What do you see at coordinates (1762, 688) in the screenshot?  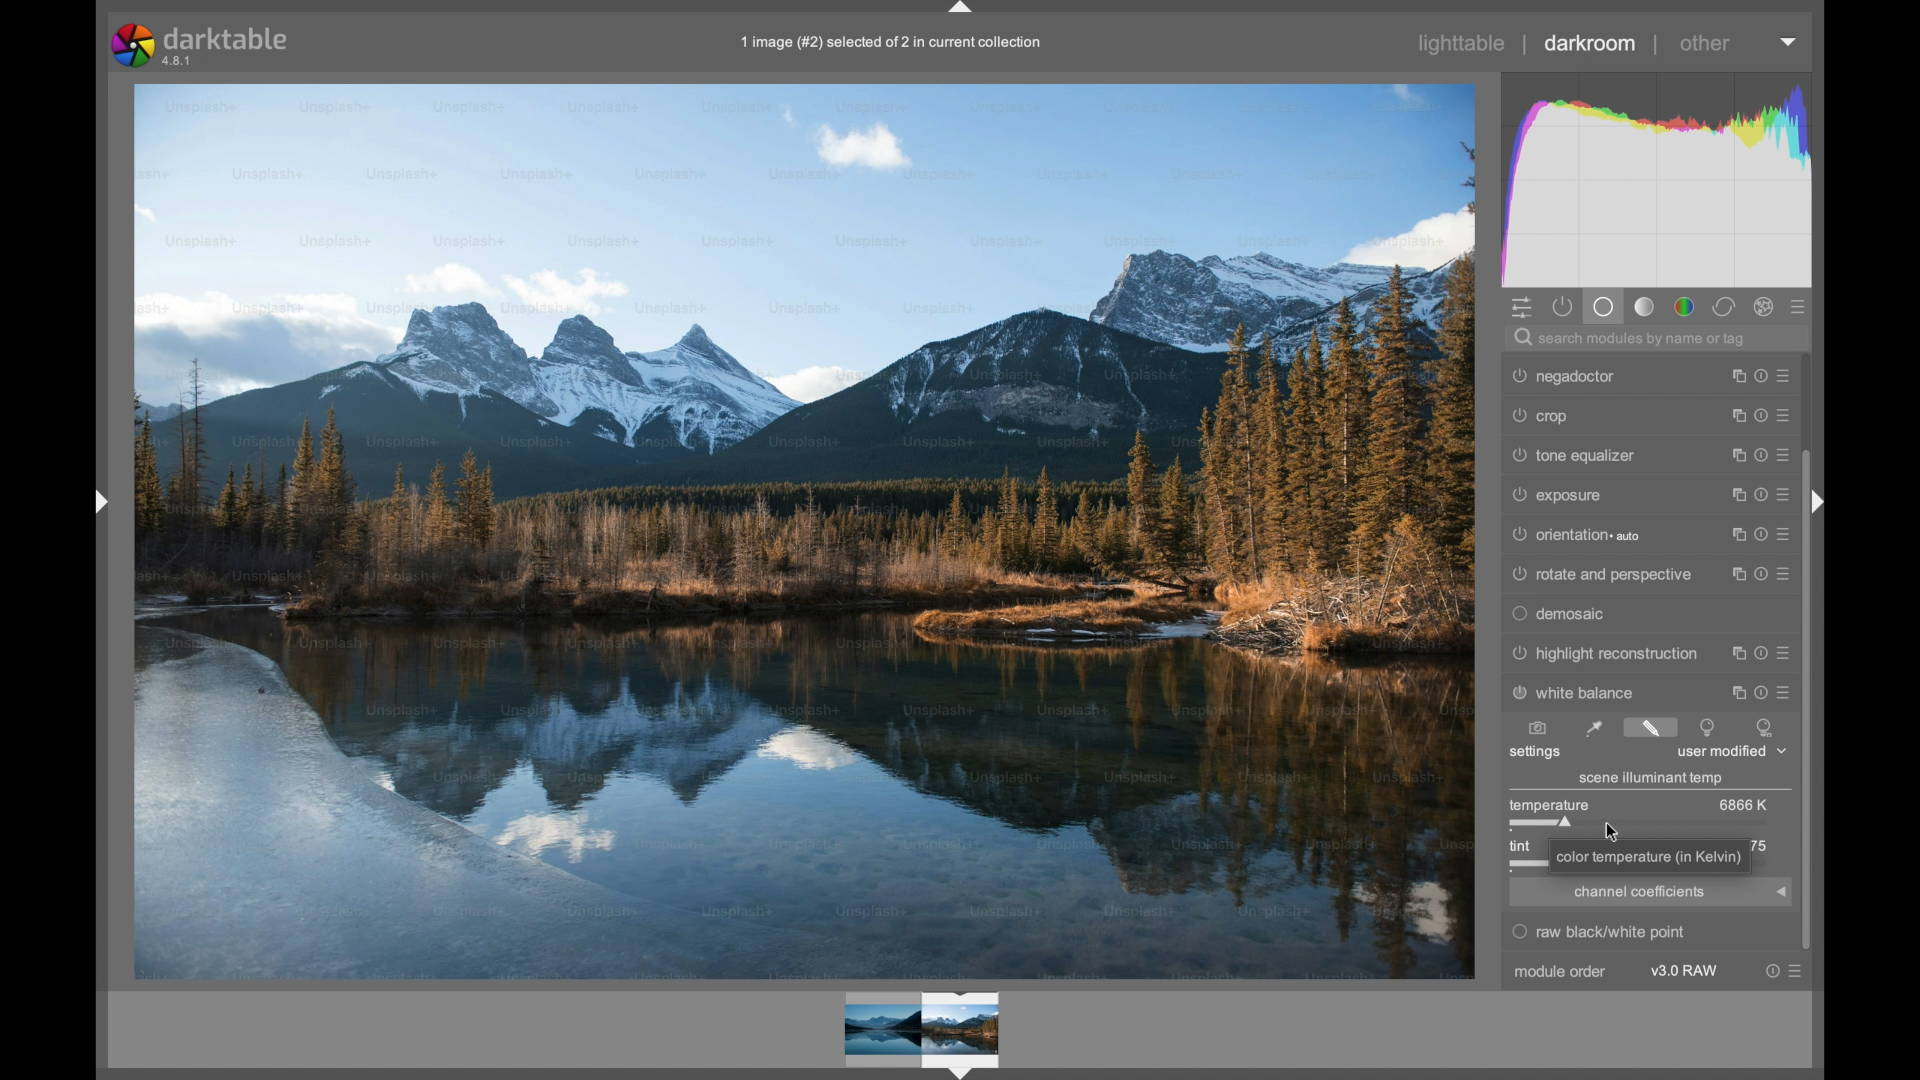 I see `reset parameters` at bounding box center [1762, 688].